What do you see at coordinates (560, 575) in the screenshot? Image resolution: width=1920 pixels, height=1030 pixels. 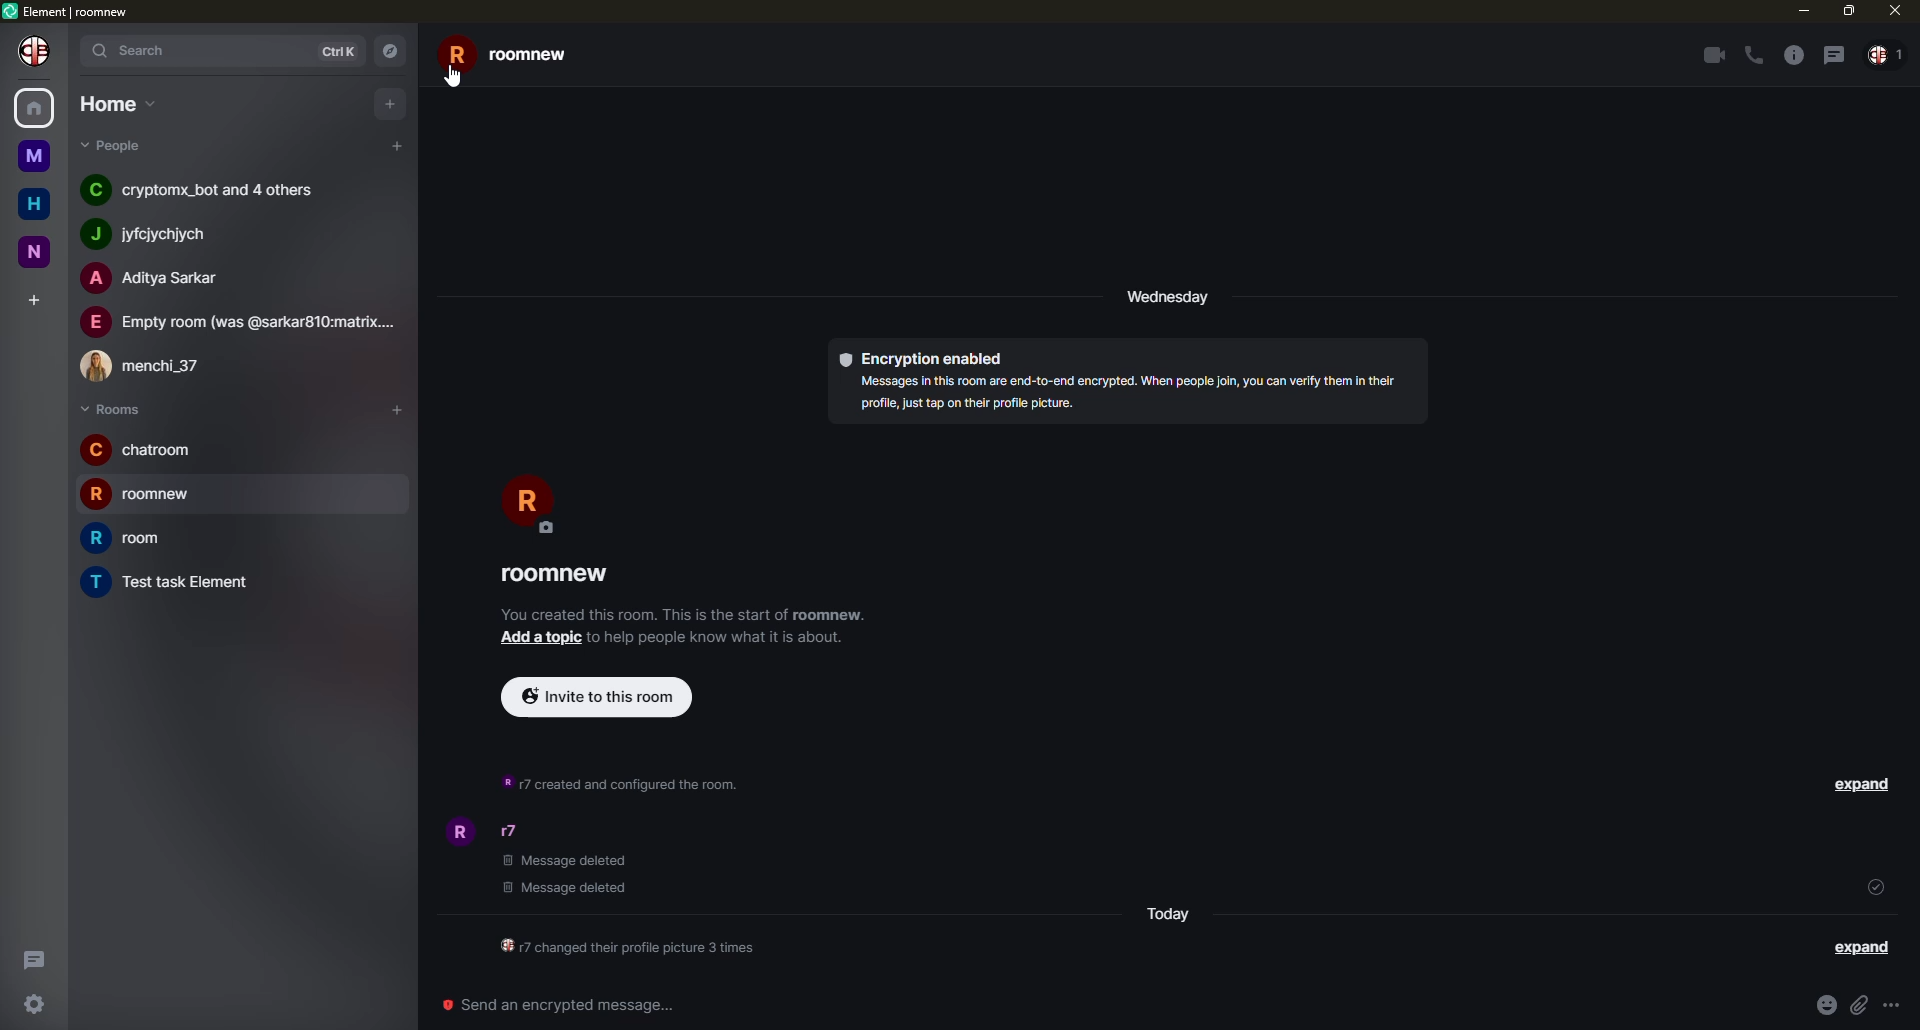 I see `room` at bounding box center [560, 575].